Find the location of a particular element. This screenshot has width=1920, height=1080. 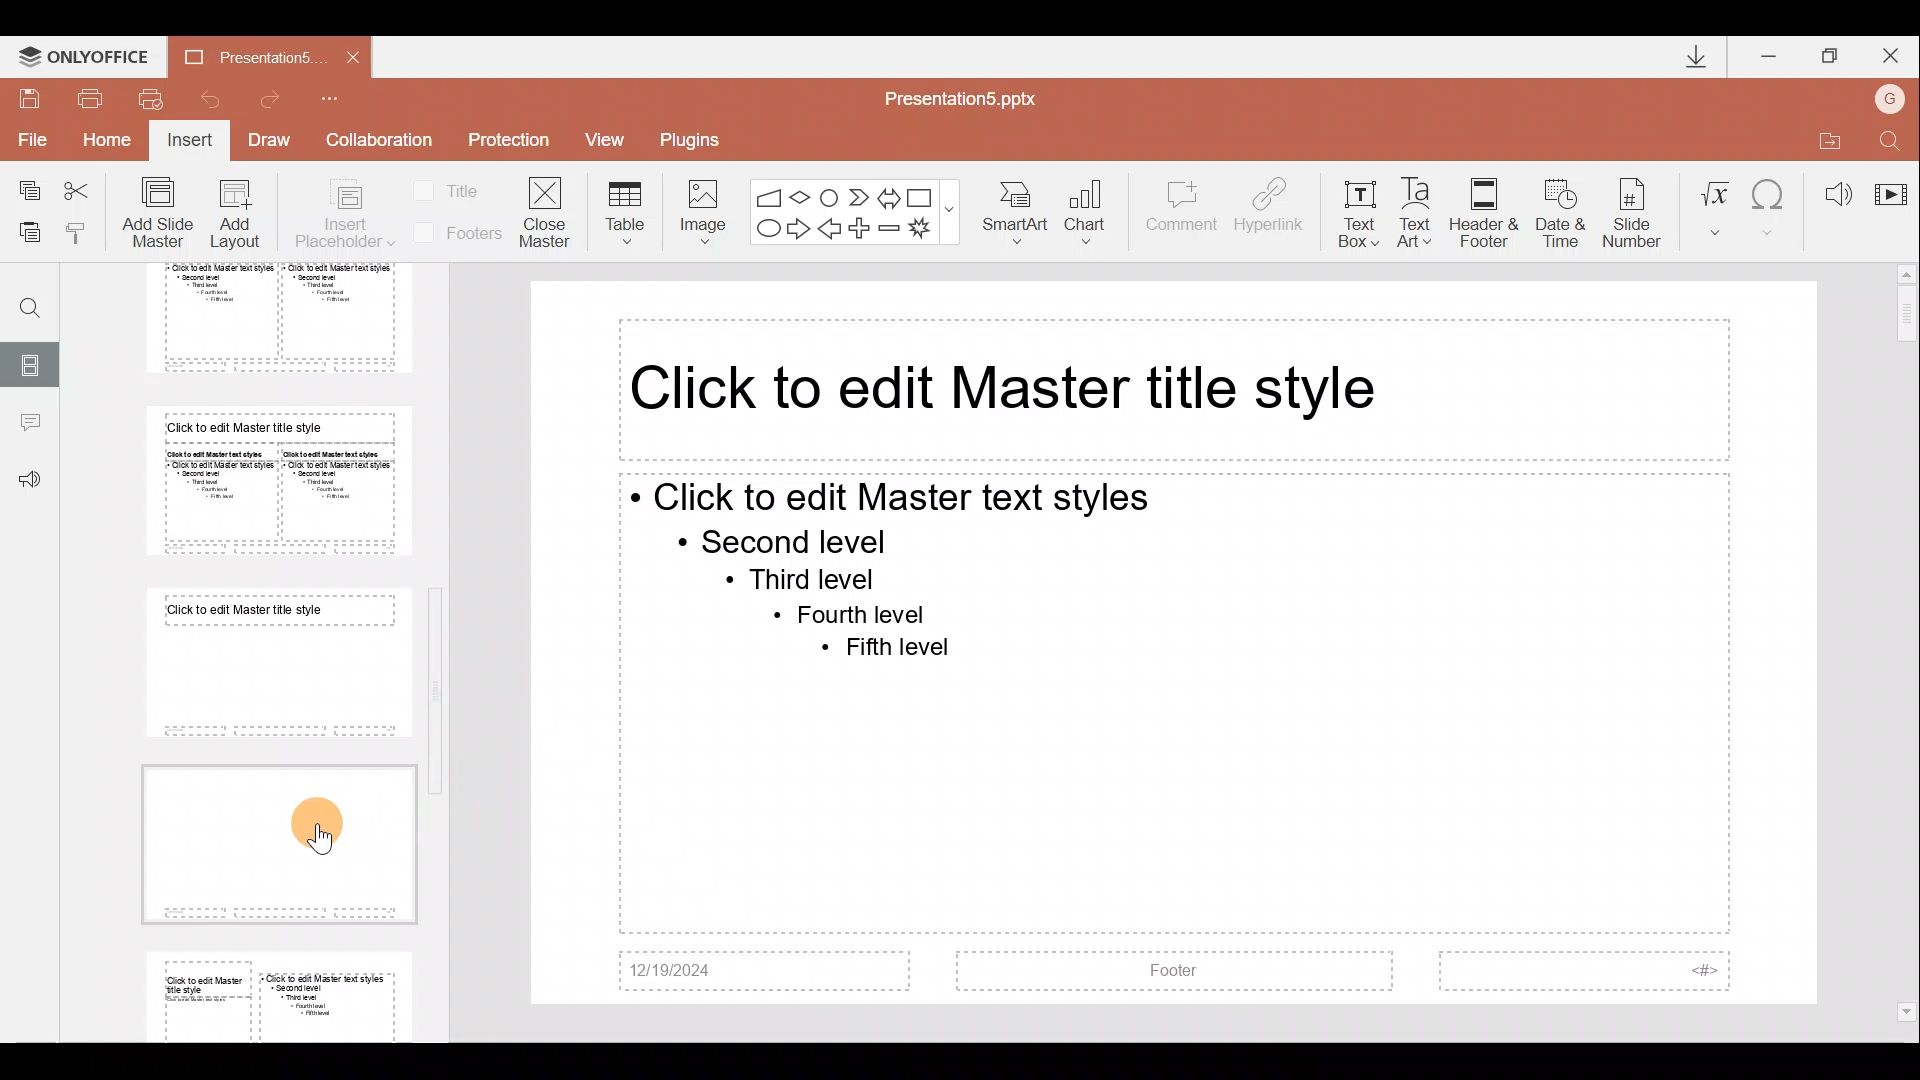

Chevron is located at coordinates (856, 195).